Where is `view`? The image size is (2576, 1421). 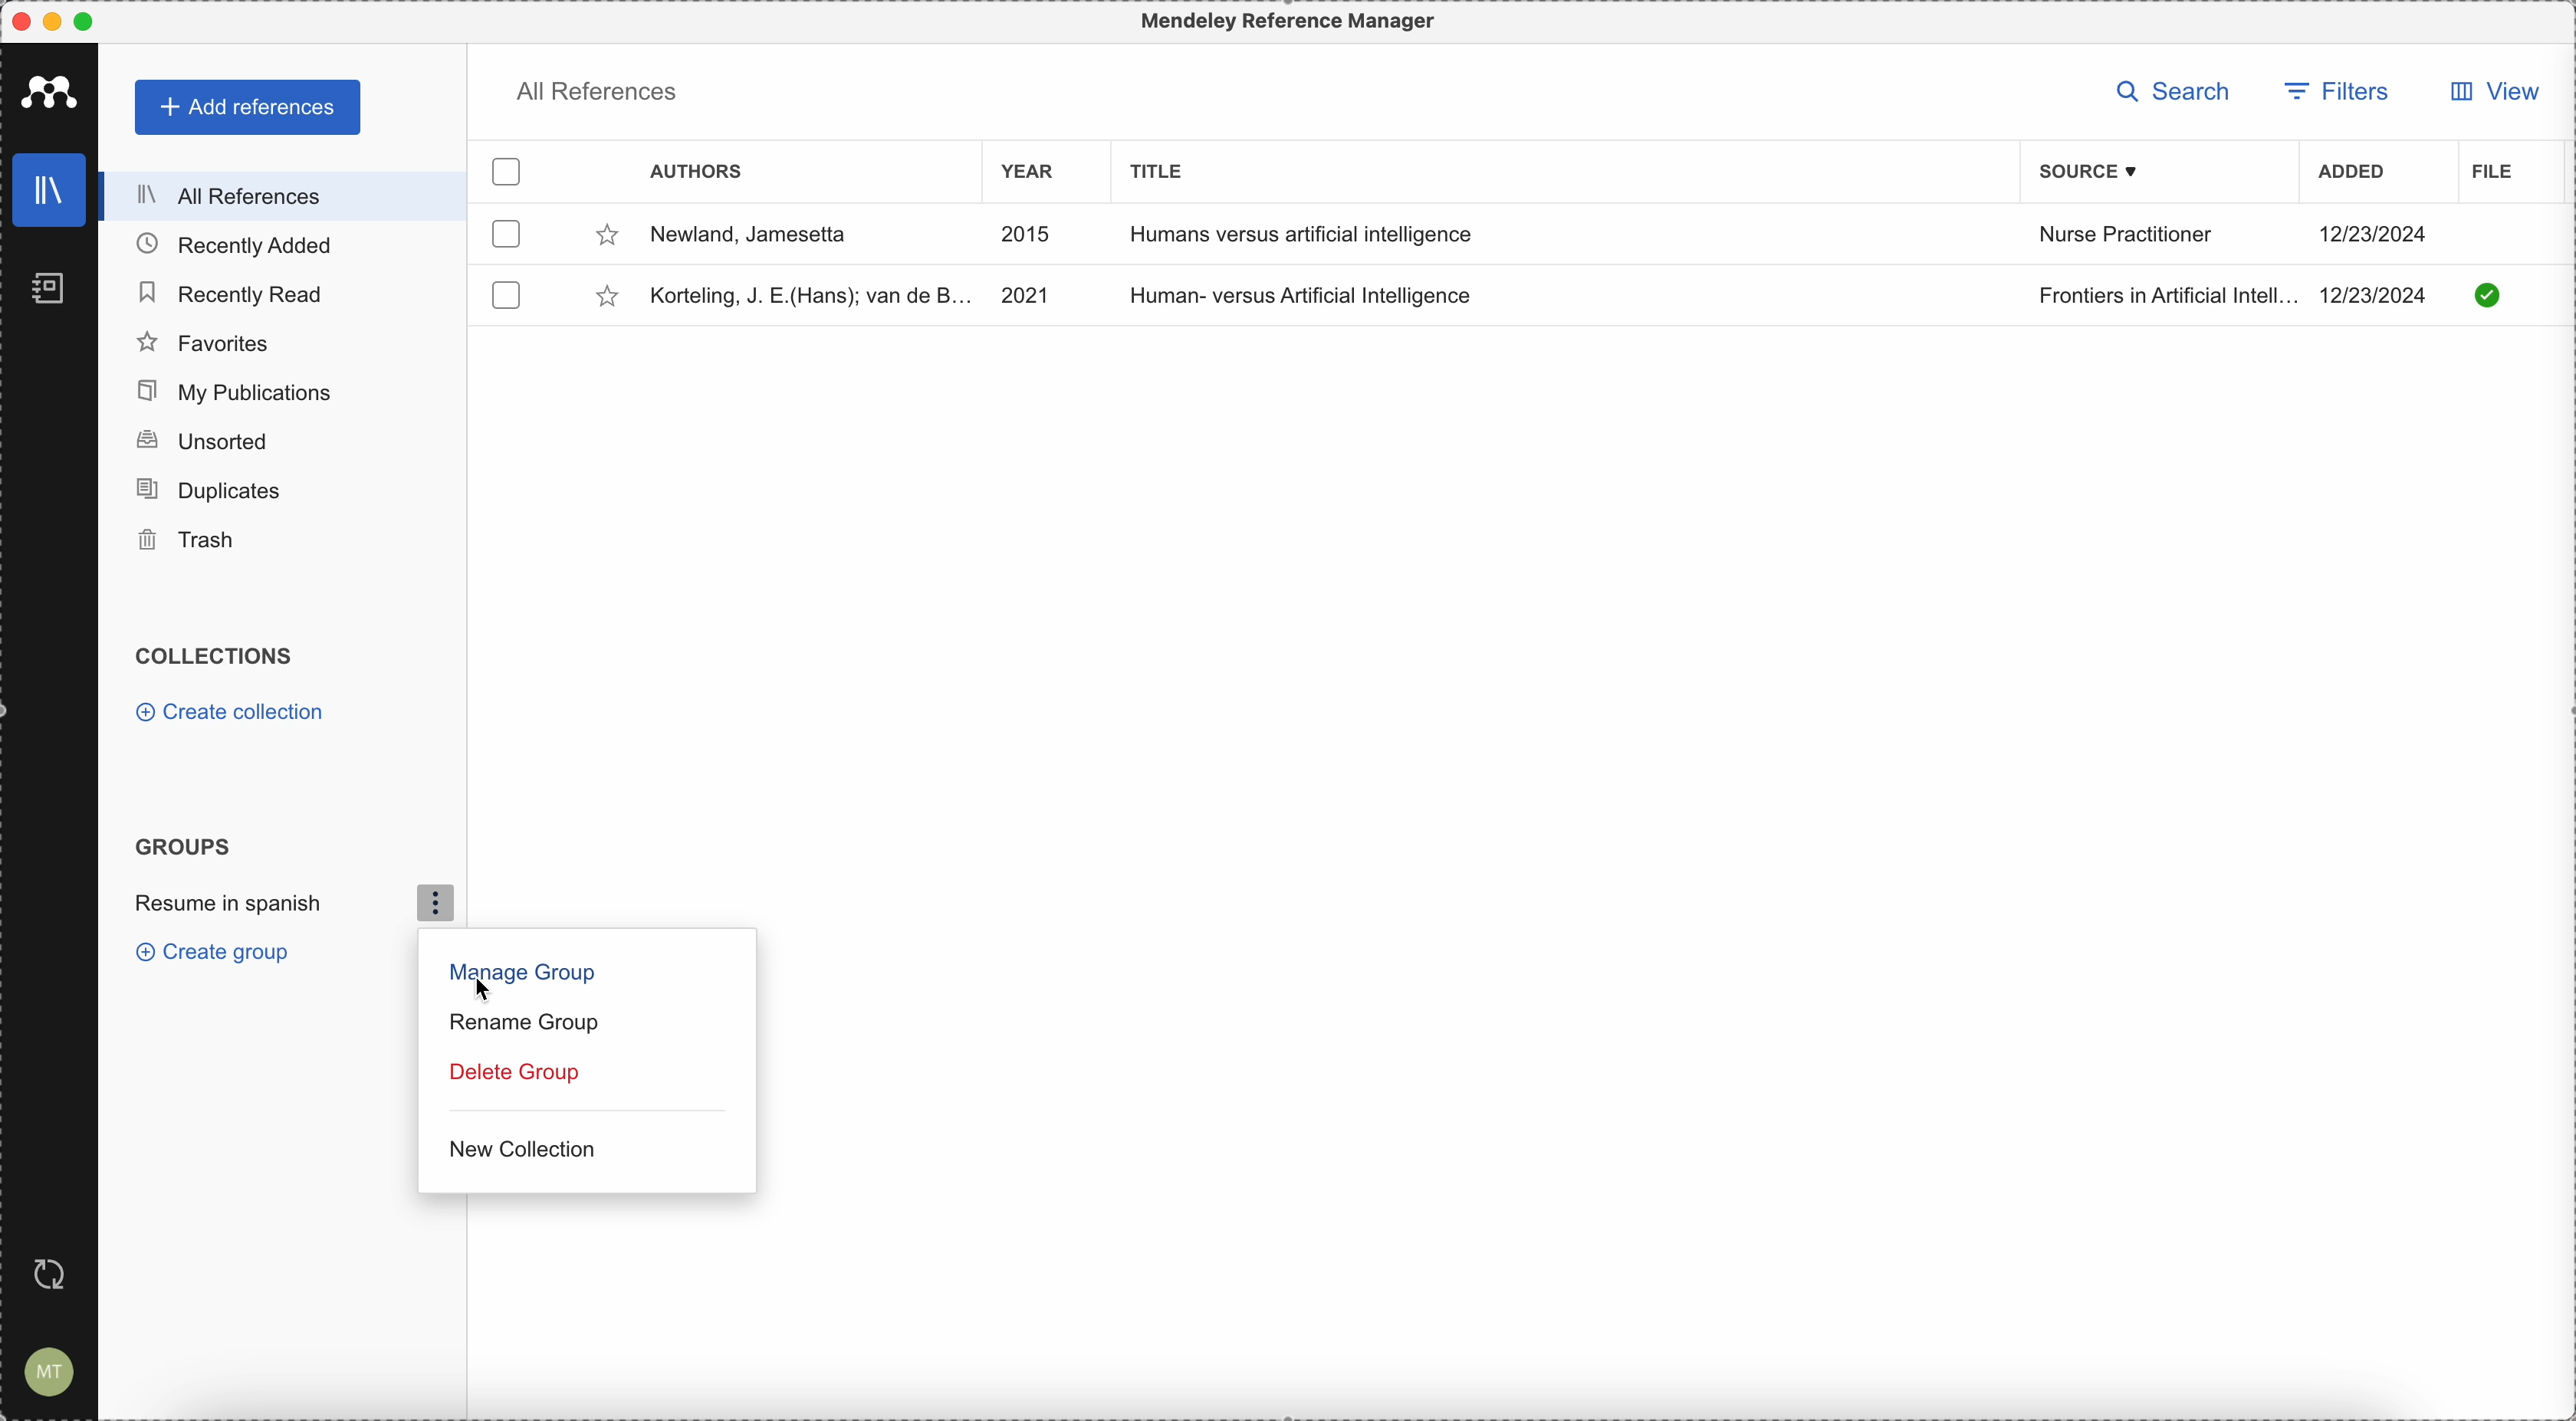 view is located at coordinates (2487, 97).